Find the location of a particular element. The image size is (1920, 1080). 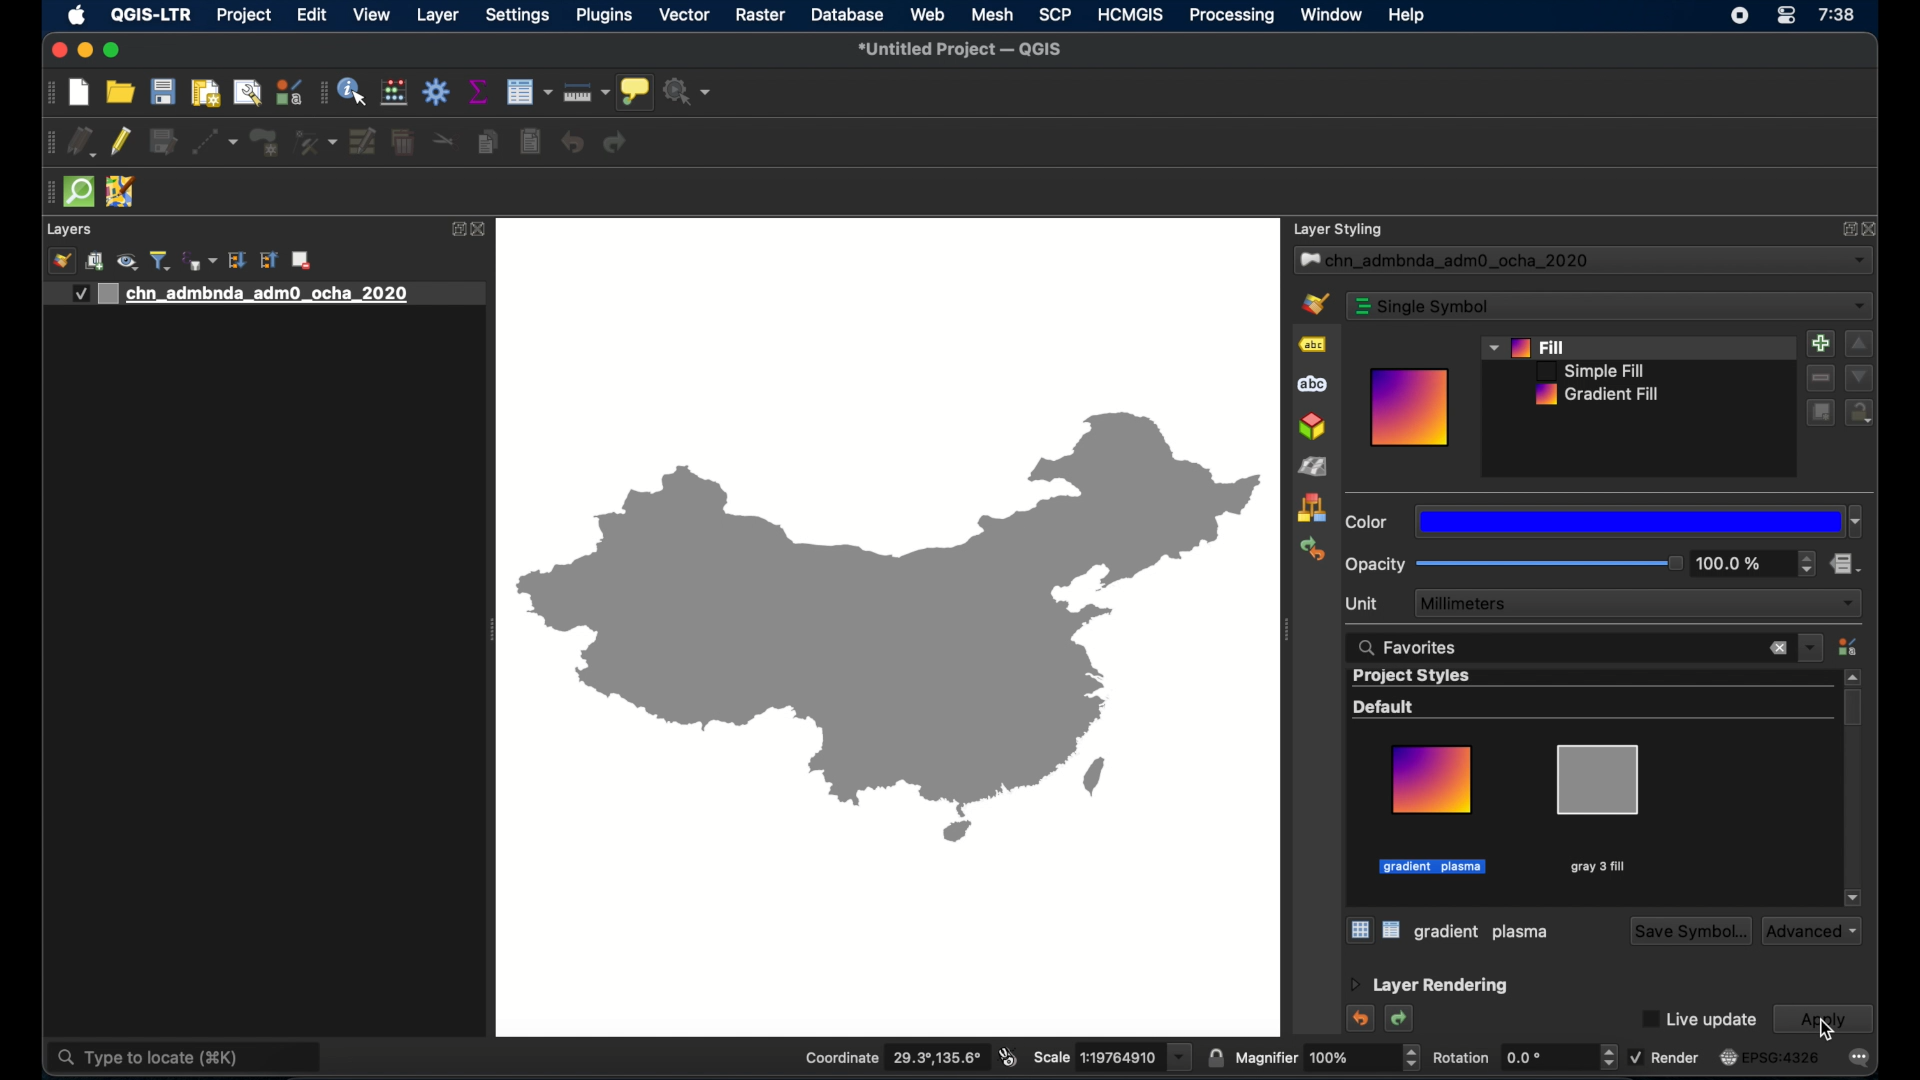

modify attributes is located at coordinates (363, 142).